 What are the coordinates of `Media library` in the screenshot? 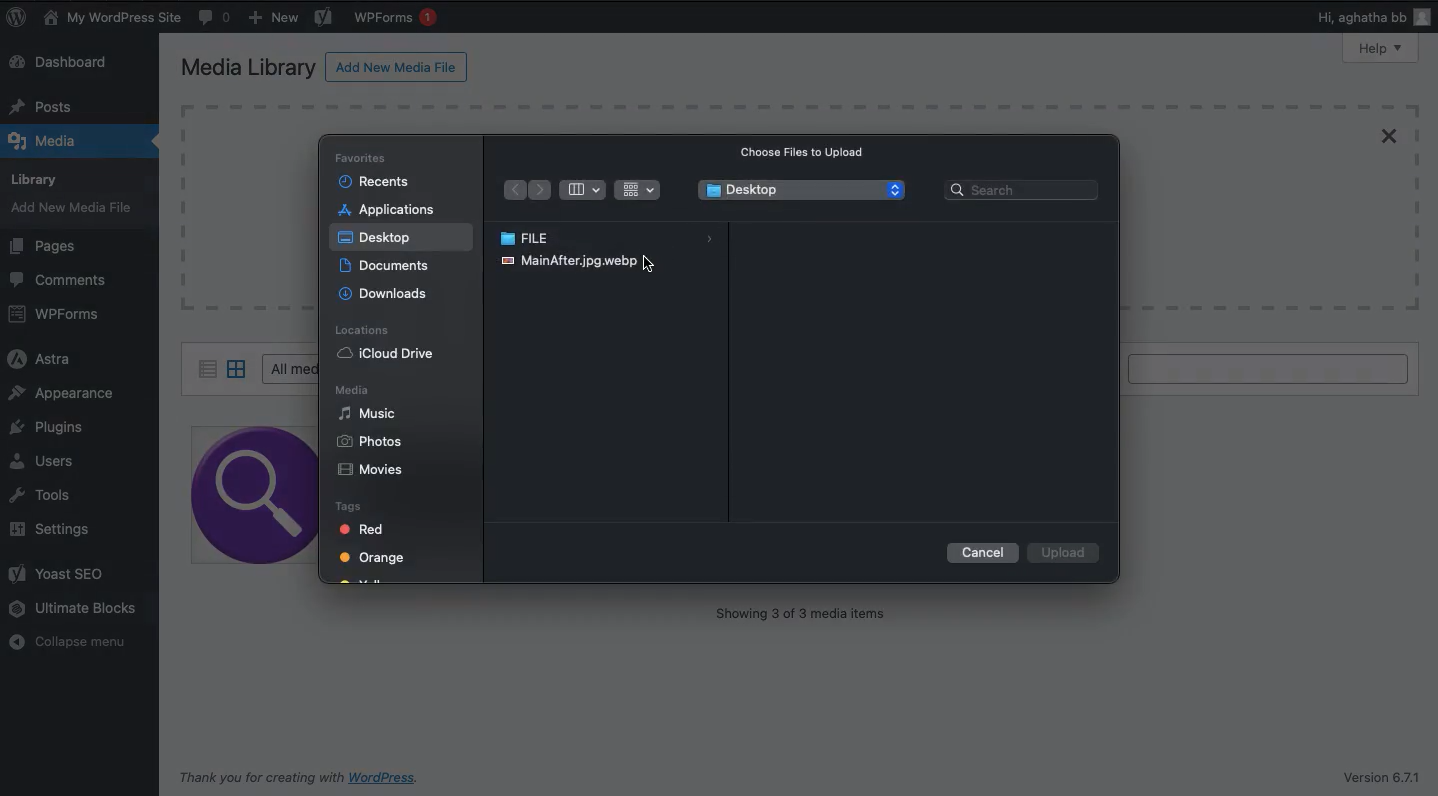 It's located at (249, 70).